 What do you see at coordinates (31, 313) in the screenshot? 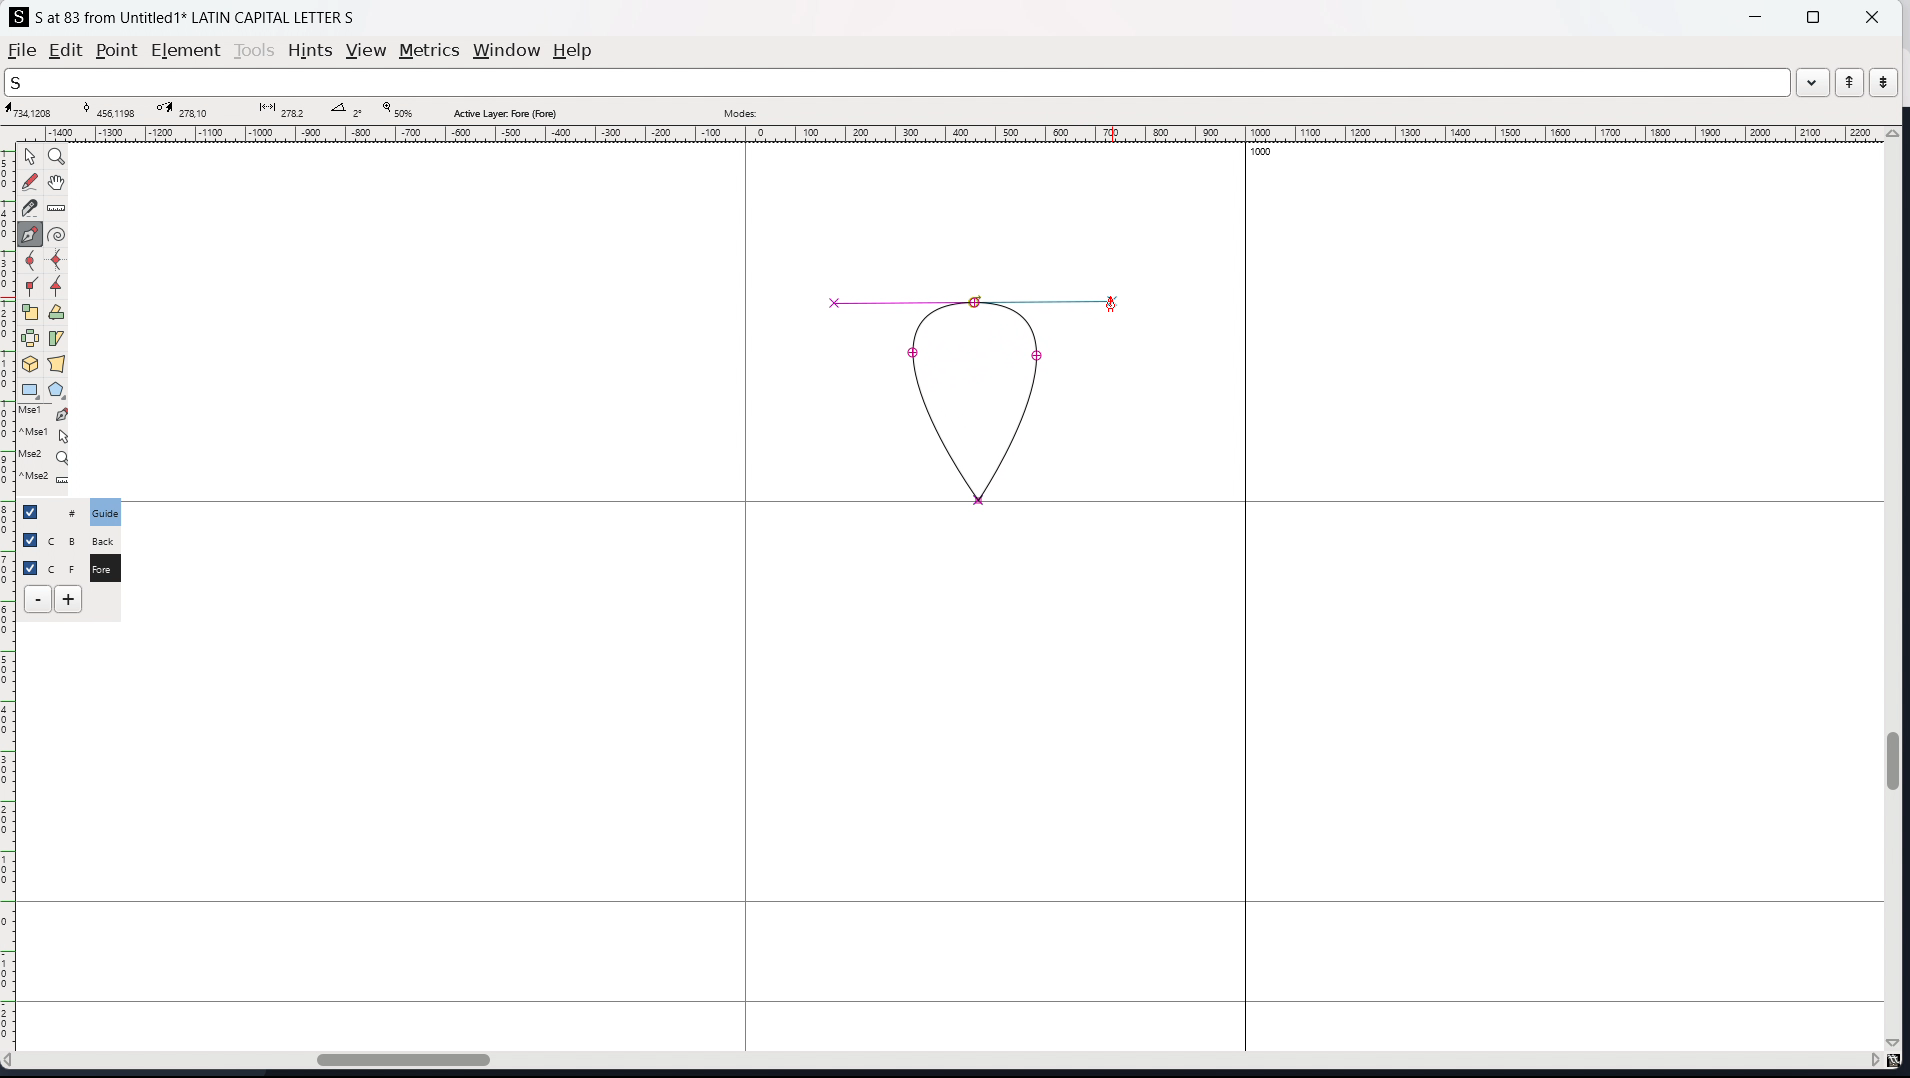
I see `scale the selection` at bounding box center [31, 313].